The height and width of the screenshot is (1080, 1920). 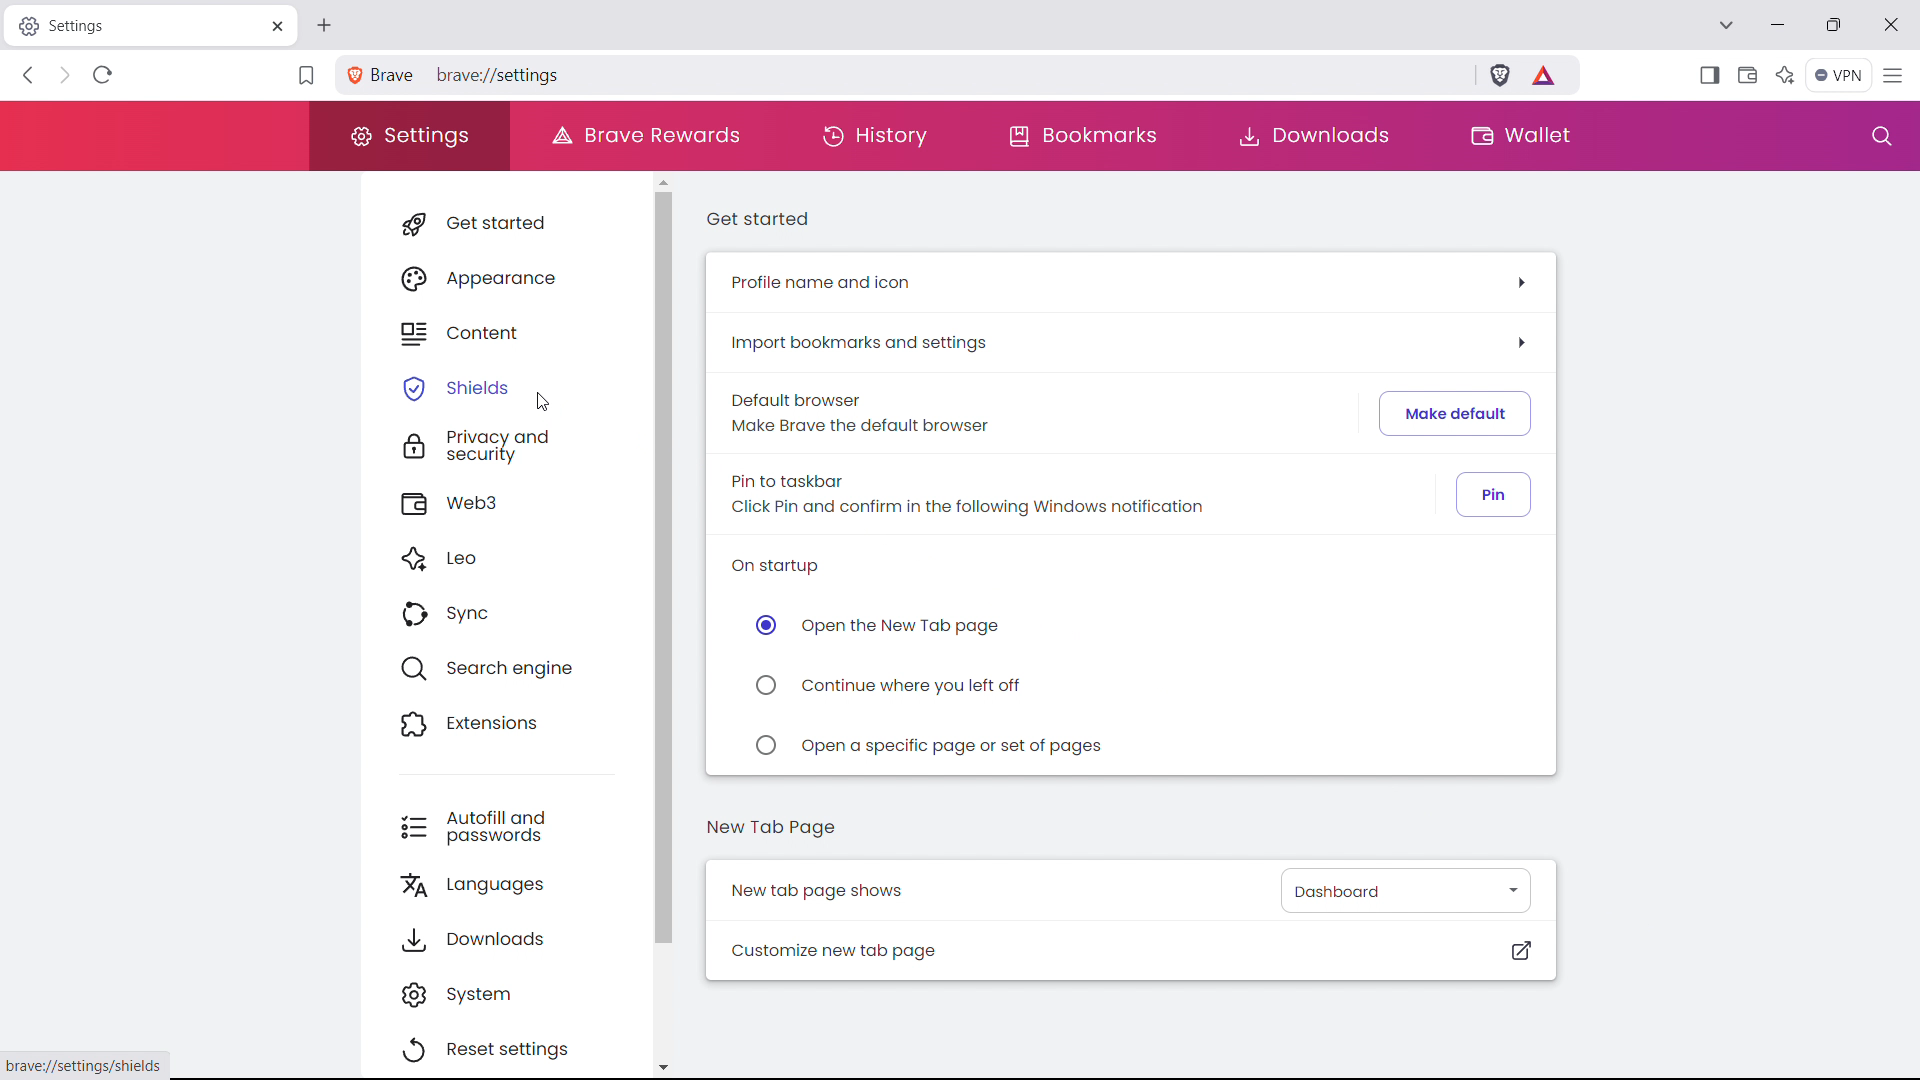 I want to click on languages, so click(x=507, y=883).